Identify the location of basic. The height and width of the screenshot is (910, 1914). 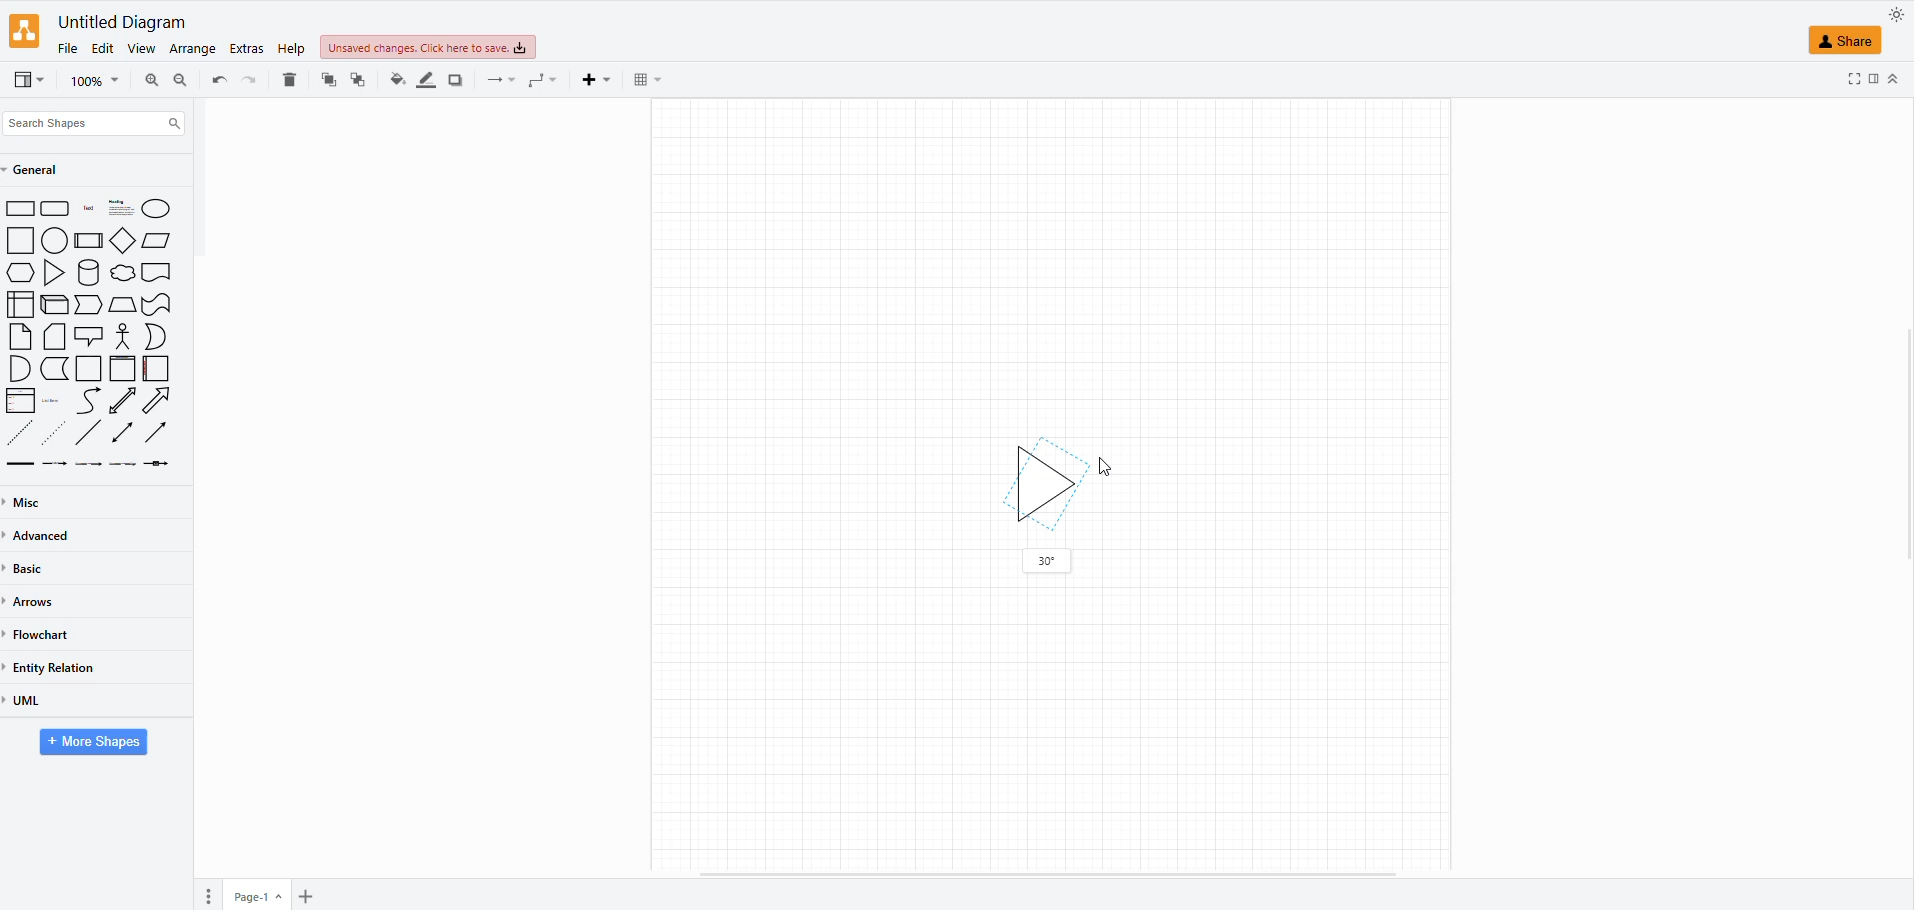
(33, 572).